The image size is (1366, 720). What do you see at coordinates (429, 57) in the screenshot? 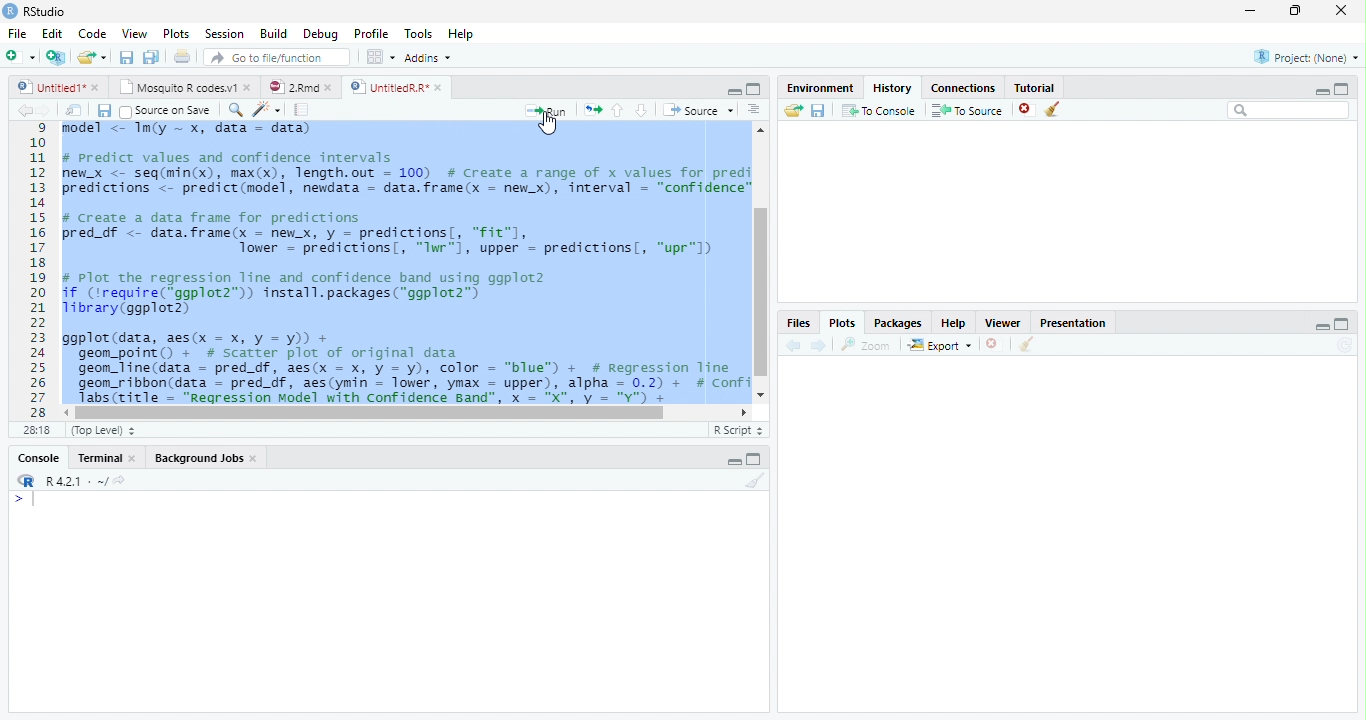
I see `Addins` at bounding box center [429, 57].